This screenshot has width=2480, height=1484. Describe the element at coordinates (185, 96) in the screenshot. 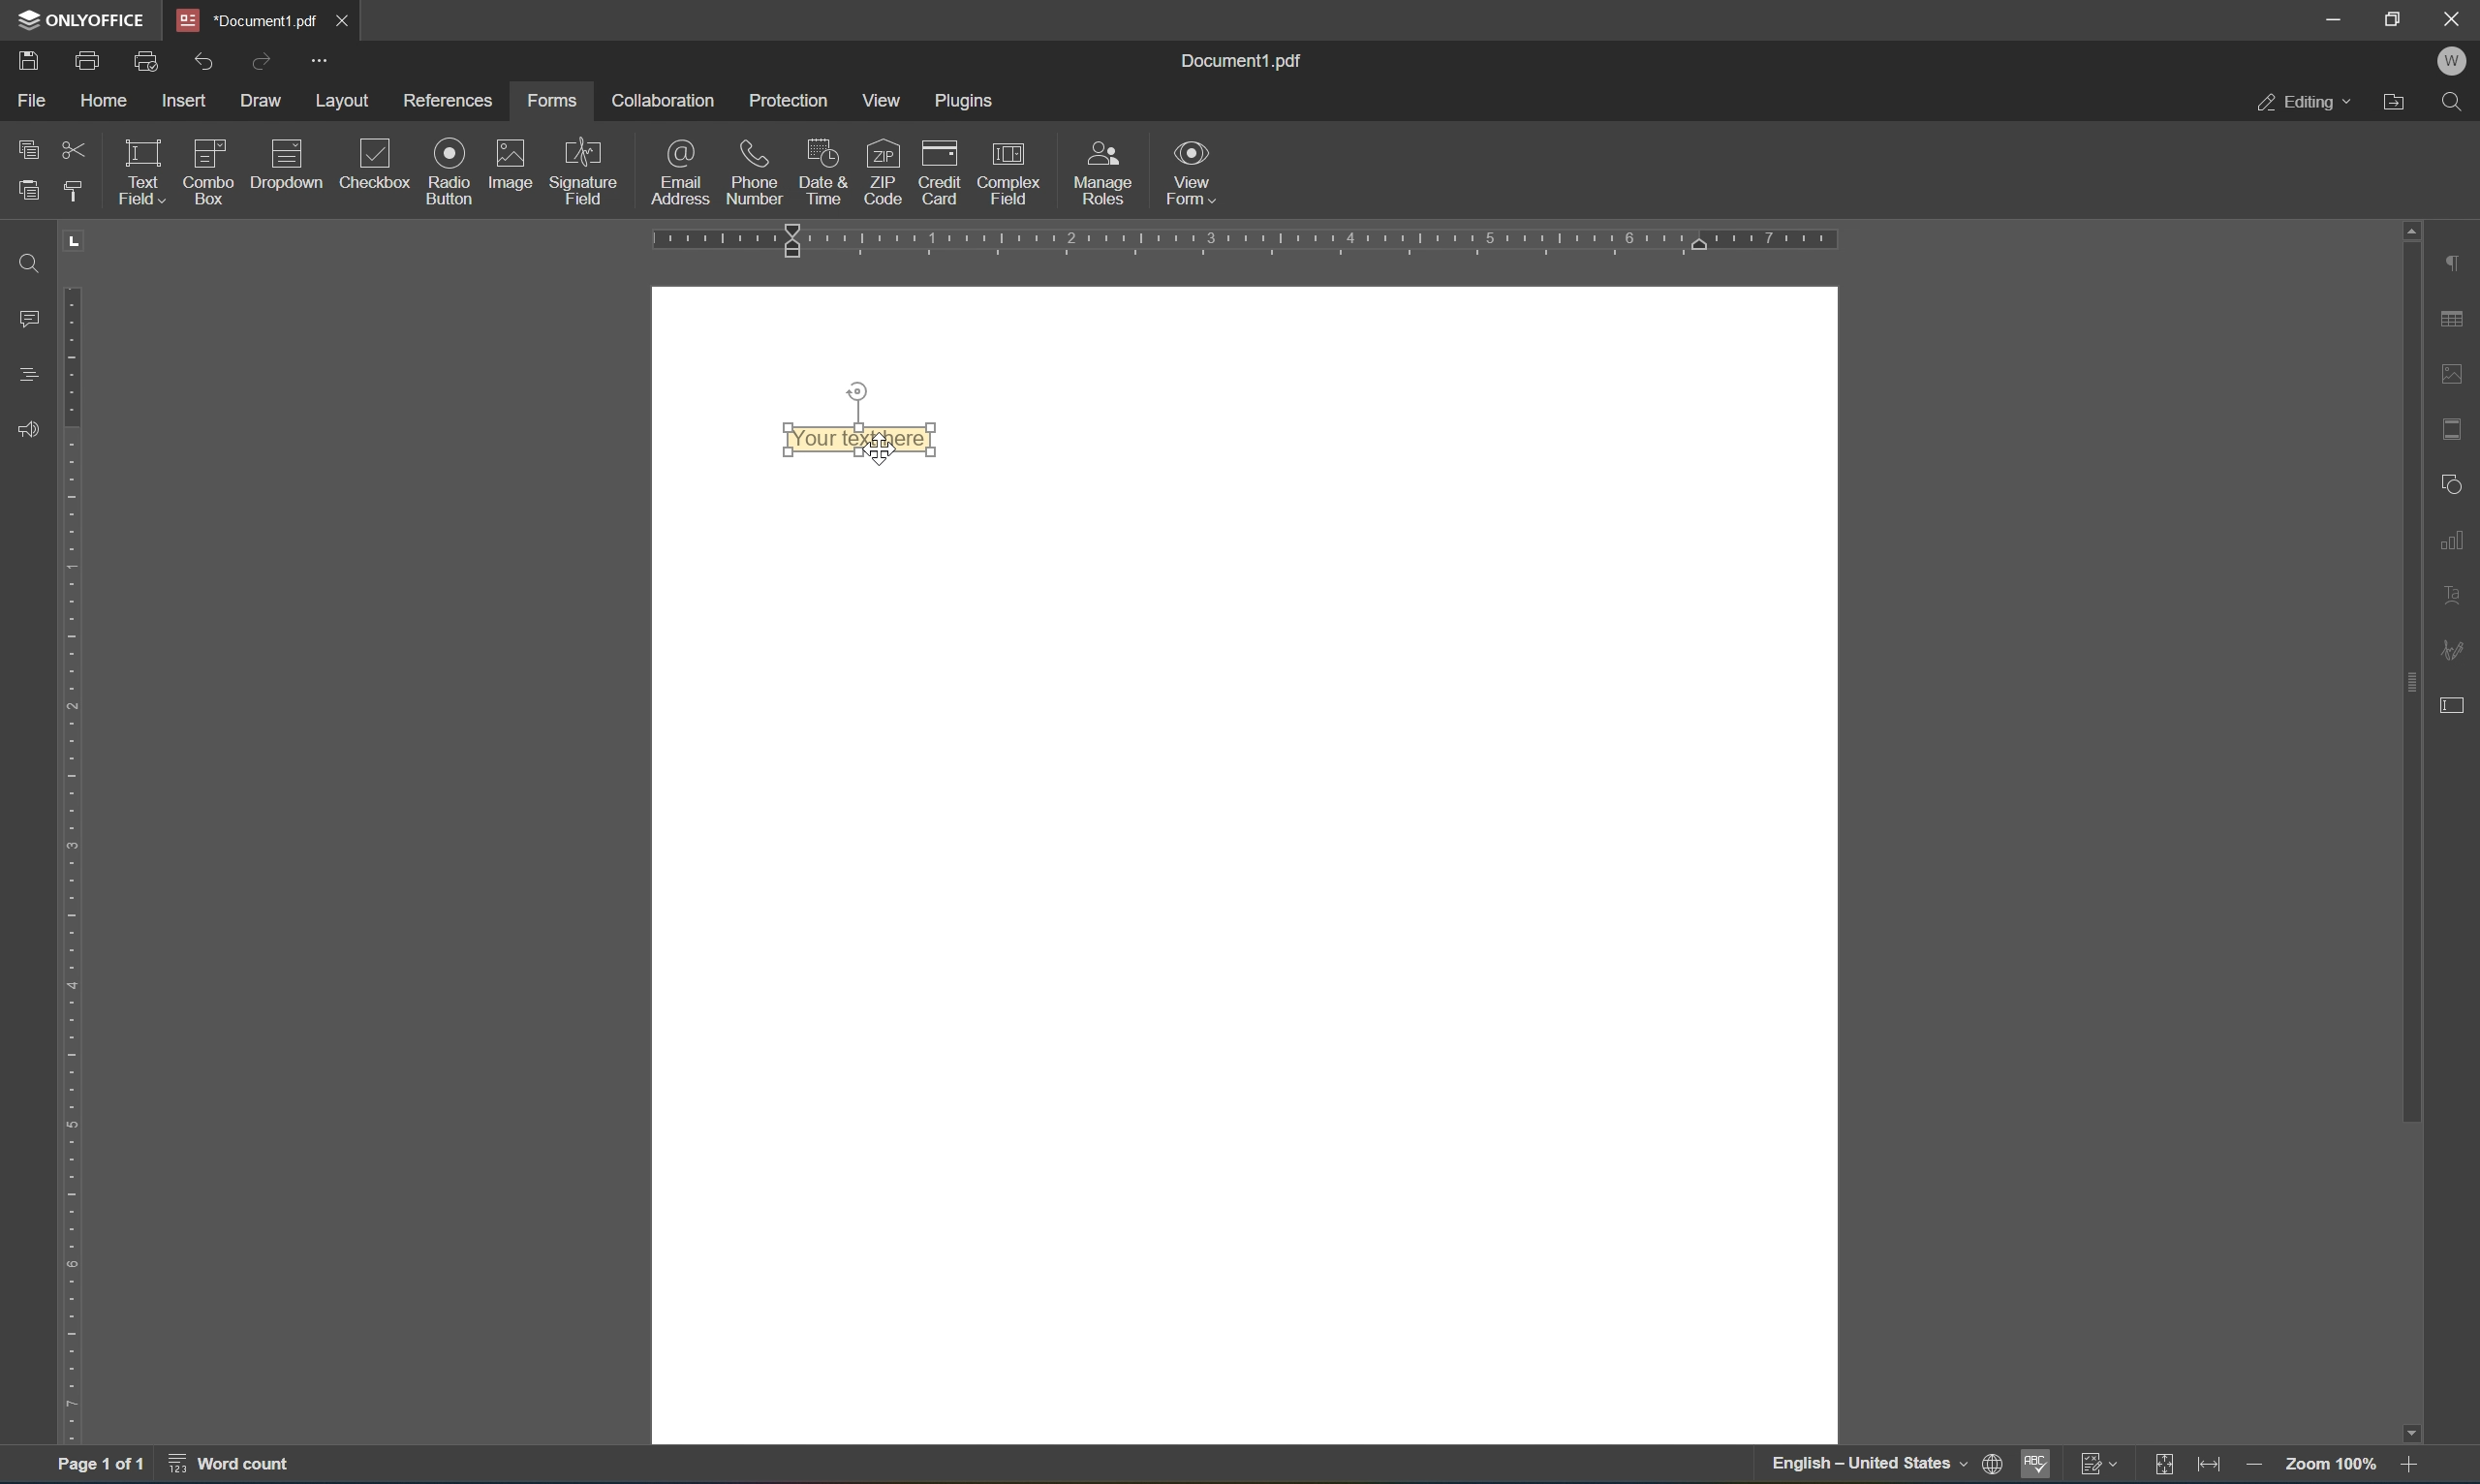

I see `insert` at that location.